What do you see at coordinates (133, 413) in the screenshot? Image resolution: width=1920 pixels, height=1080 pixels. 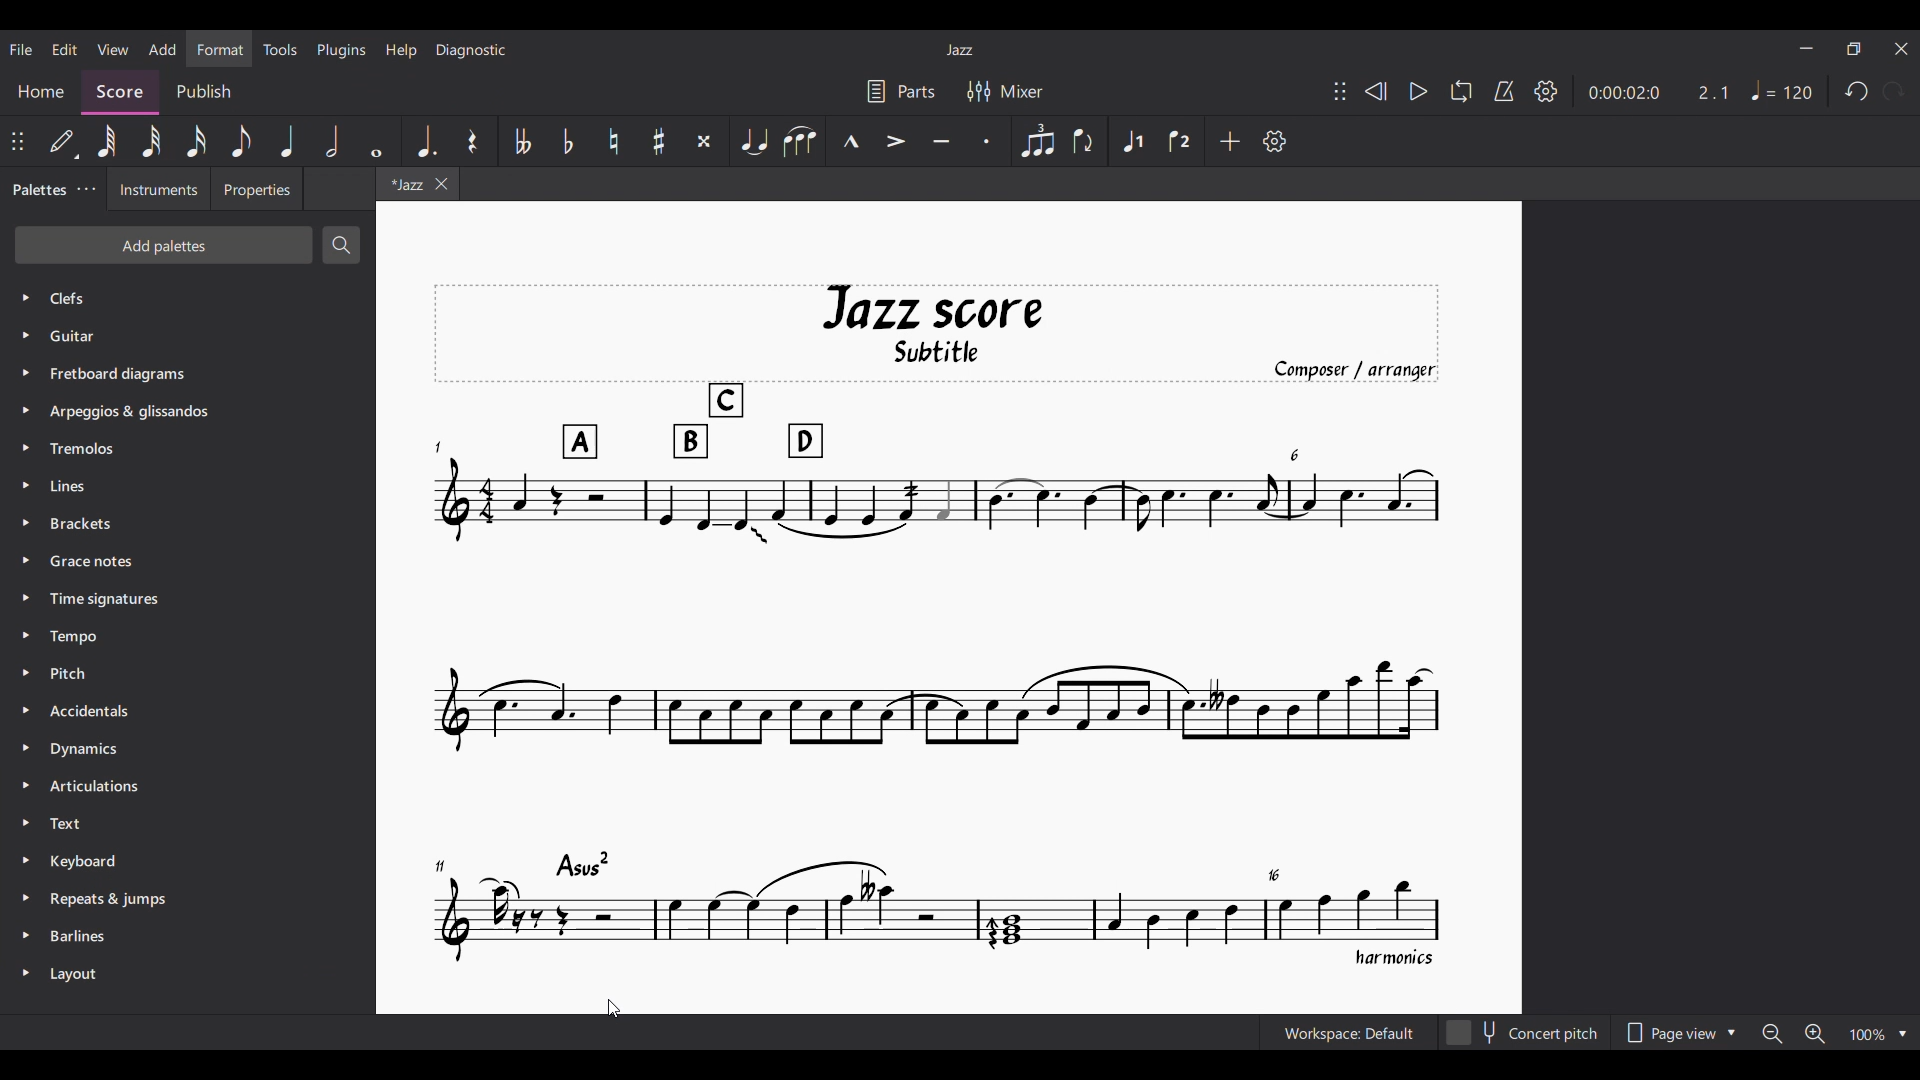 I see `Arpeggios` at bounding box center [133, 413].